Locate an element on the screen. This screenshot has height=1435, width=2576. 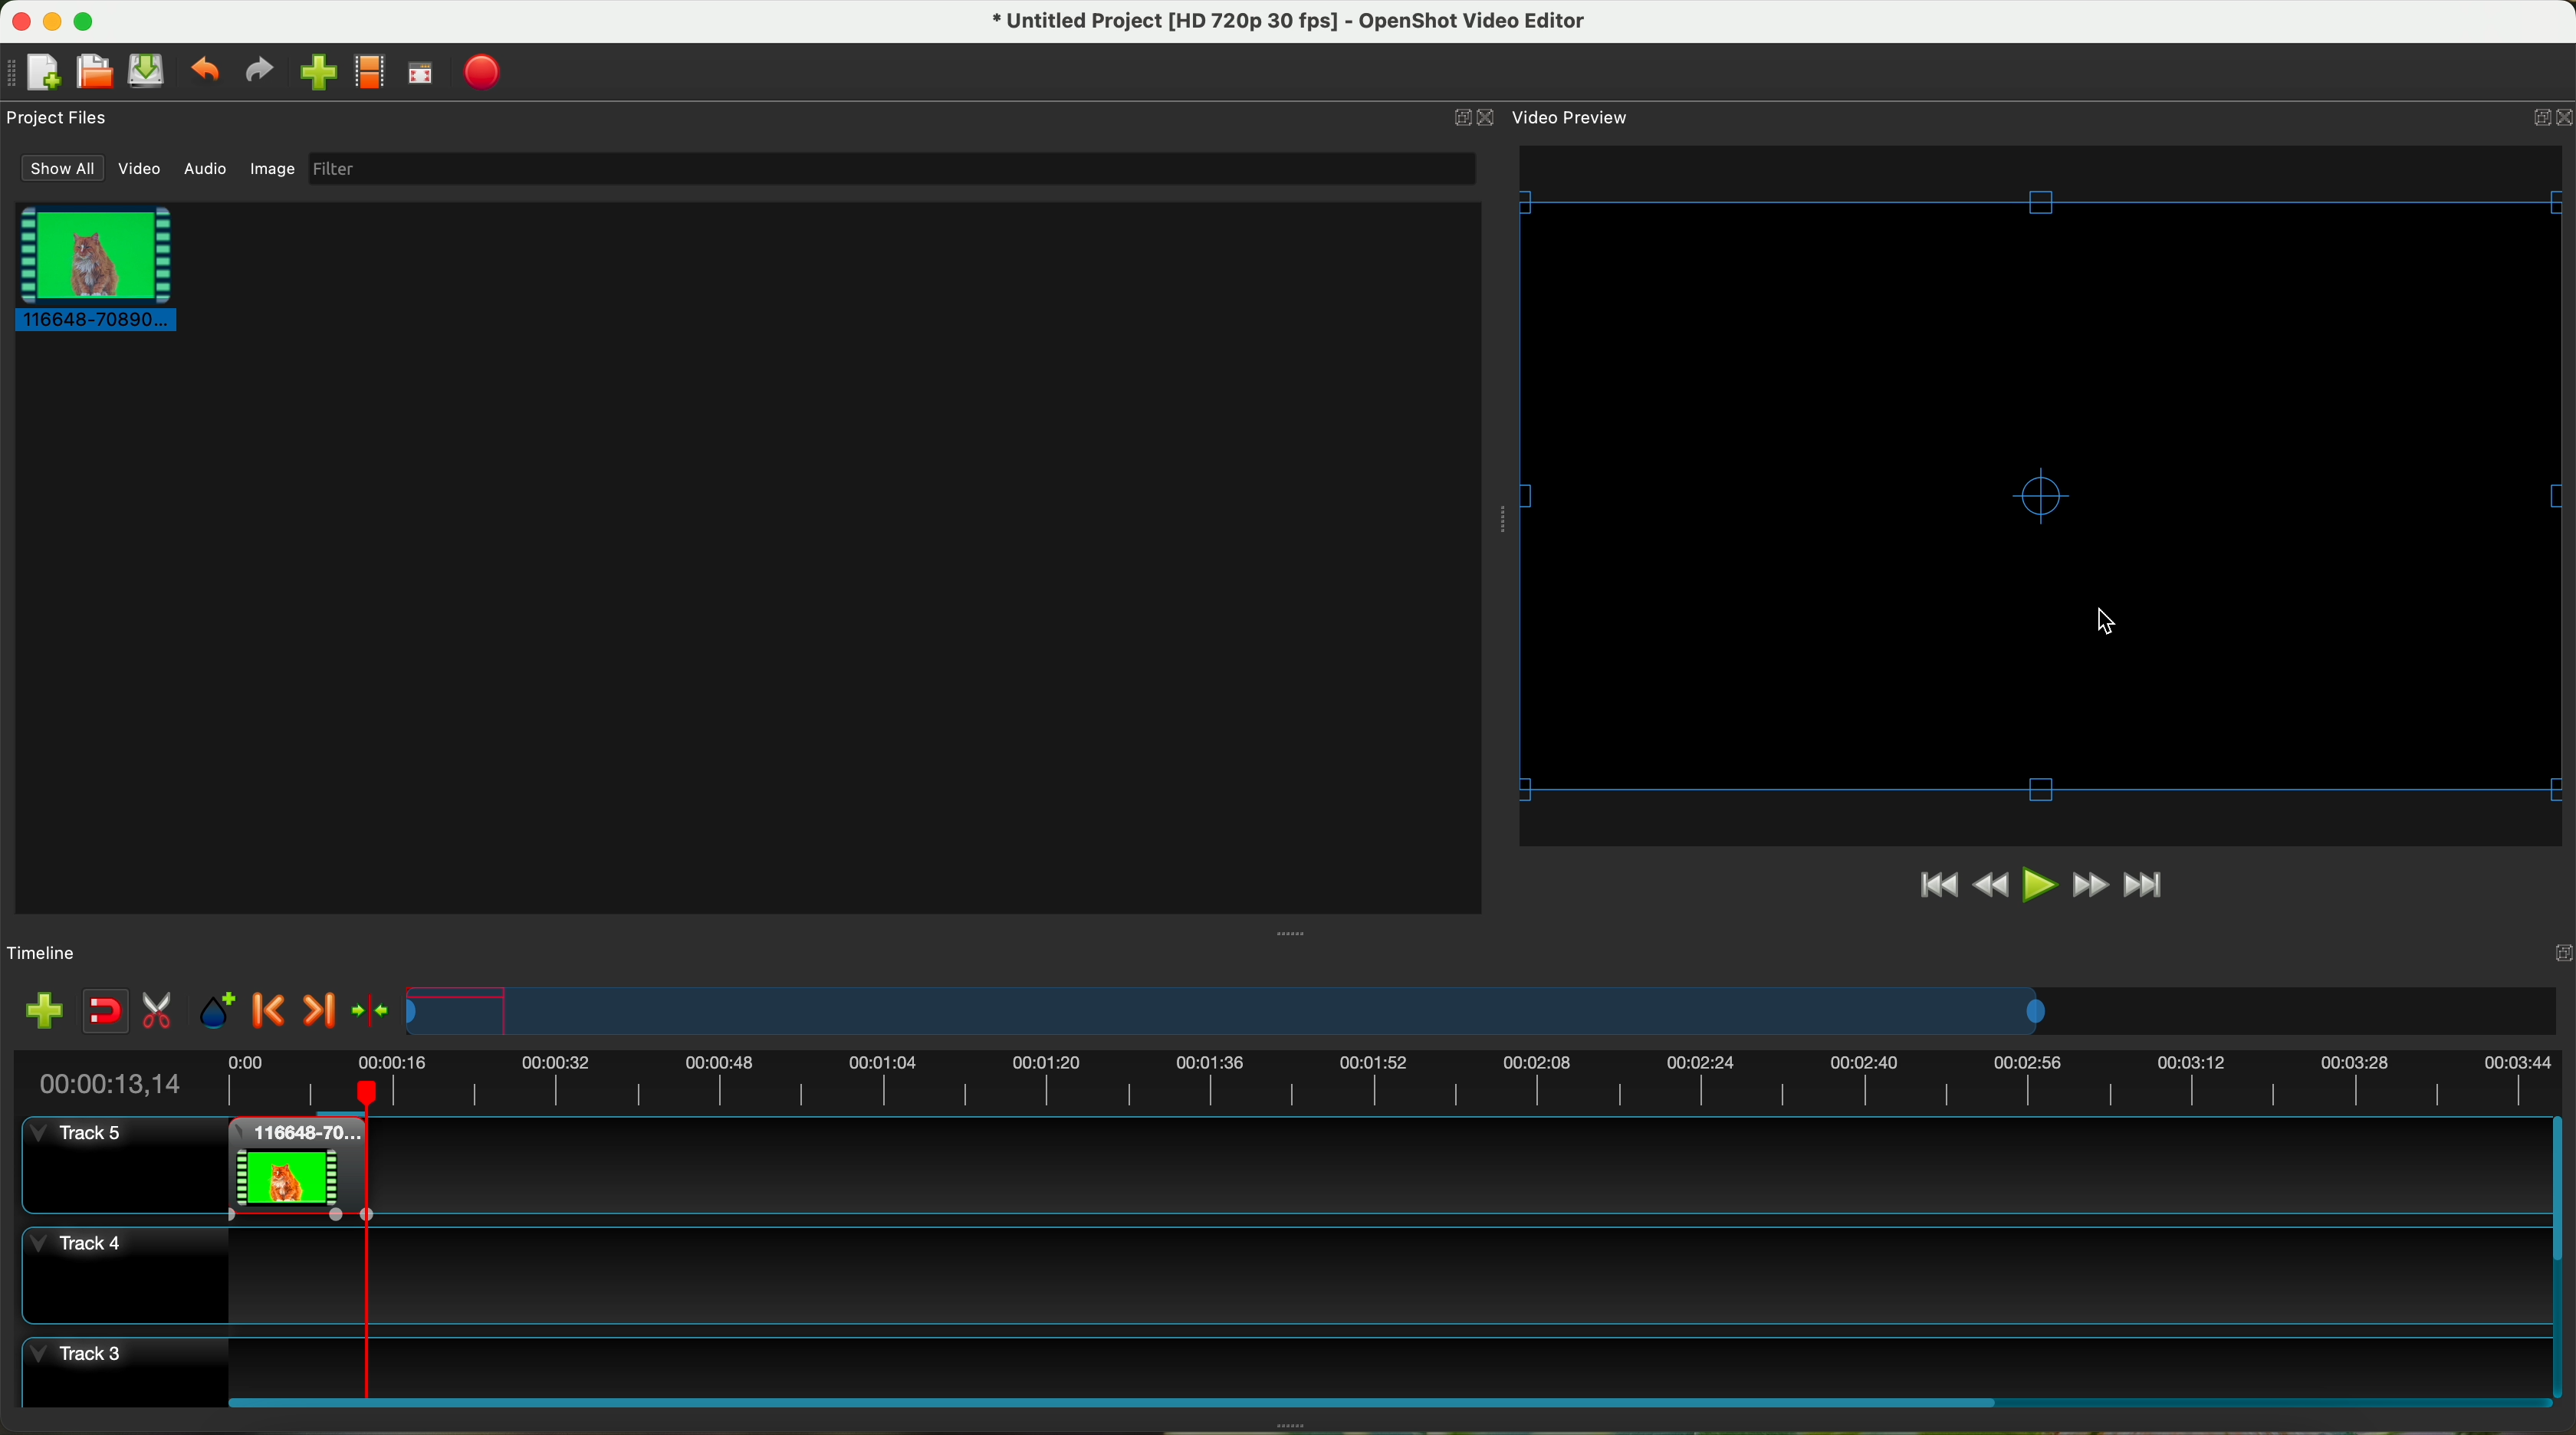
timeline is located at coordinates (1484, 1011).